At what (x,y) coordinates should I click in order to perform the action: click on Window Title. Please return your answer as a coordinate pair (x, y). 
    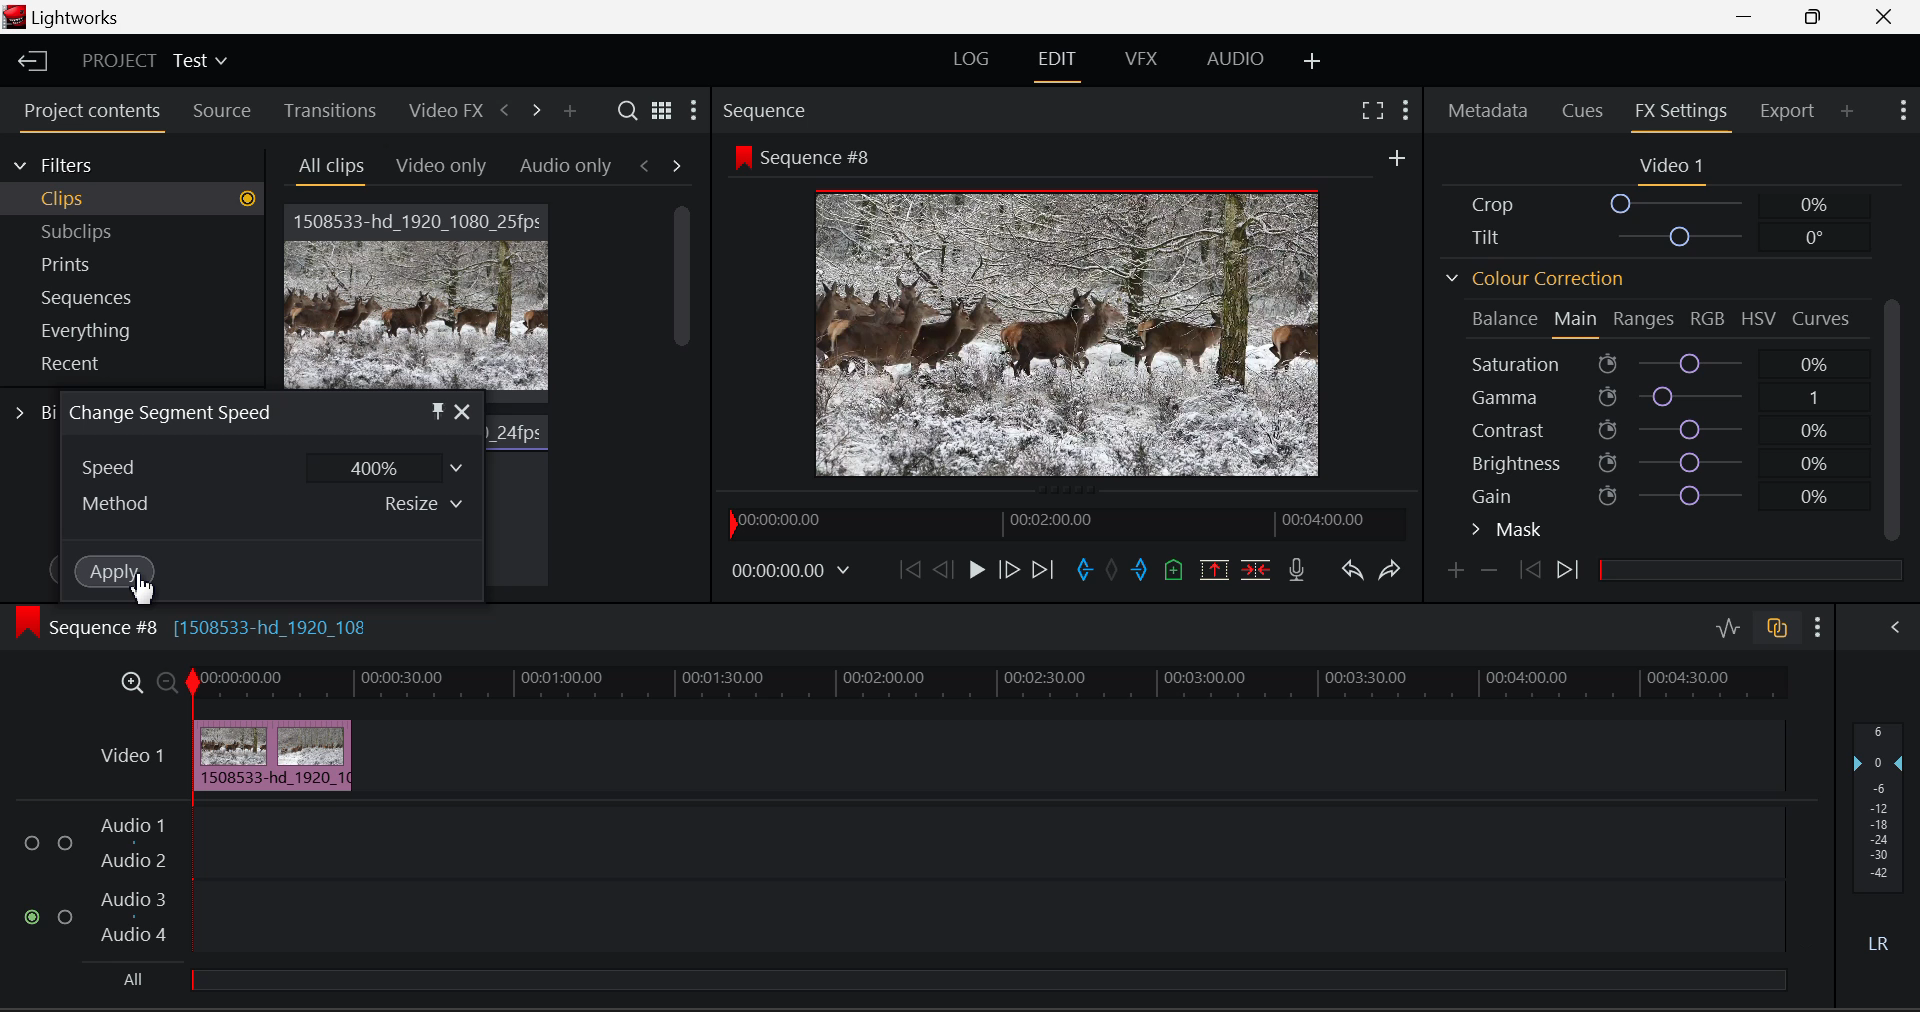
    Looking at the image, I should click on (178, 415).